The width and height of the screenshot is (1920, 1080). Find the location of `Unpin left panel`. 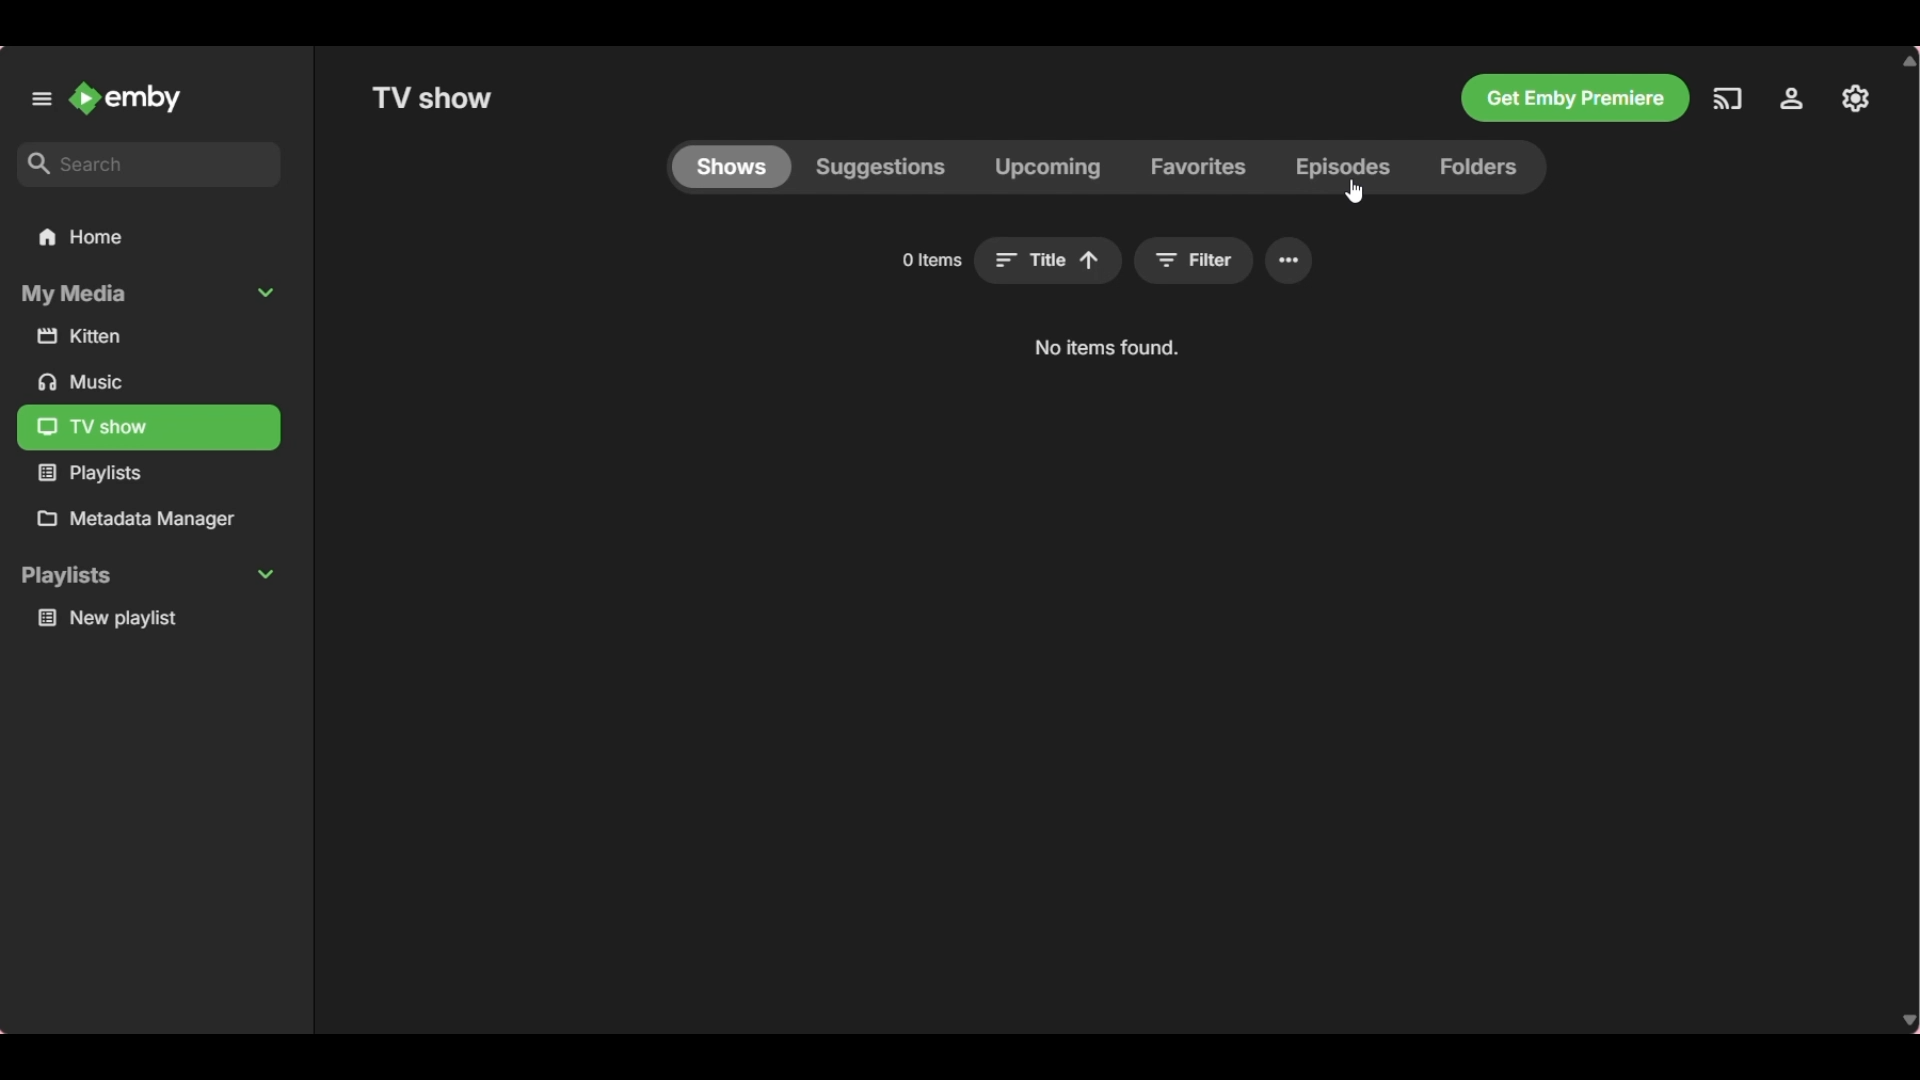

Unpin left panel is located at coordinates (42, 99).